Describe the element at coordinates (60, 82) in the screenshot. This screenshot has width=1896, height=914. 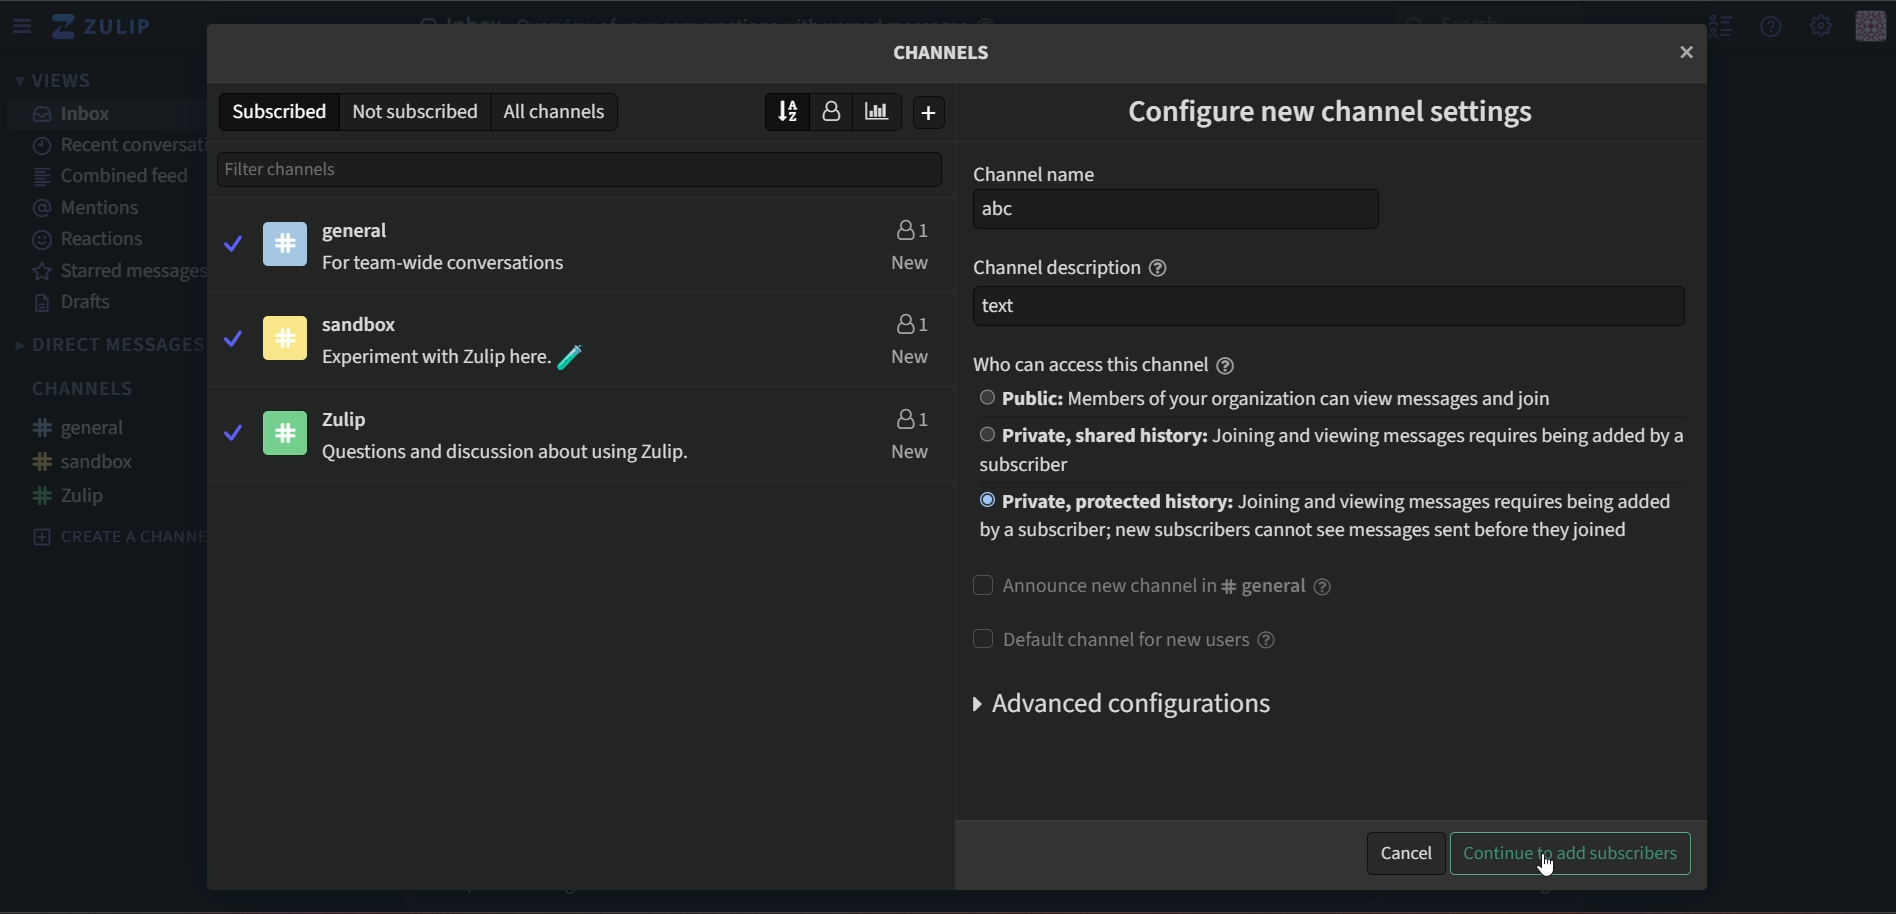
I see `views` at that location.